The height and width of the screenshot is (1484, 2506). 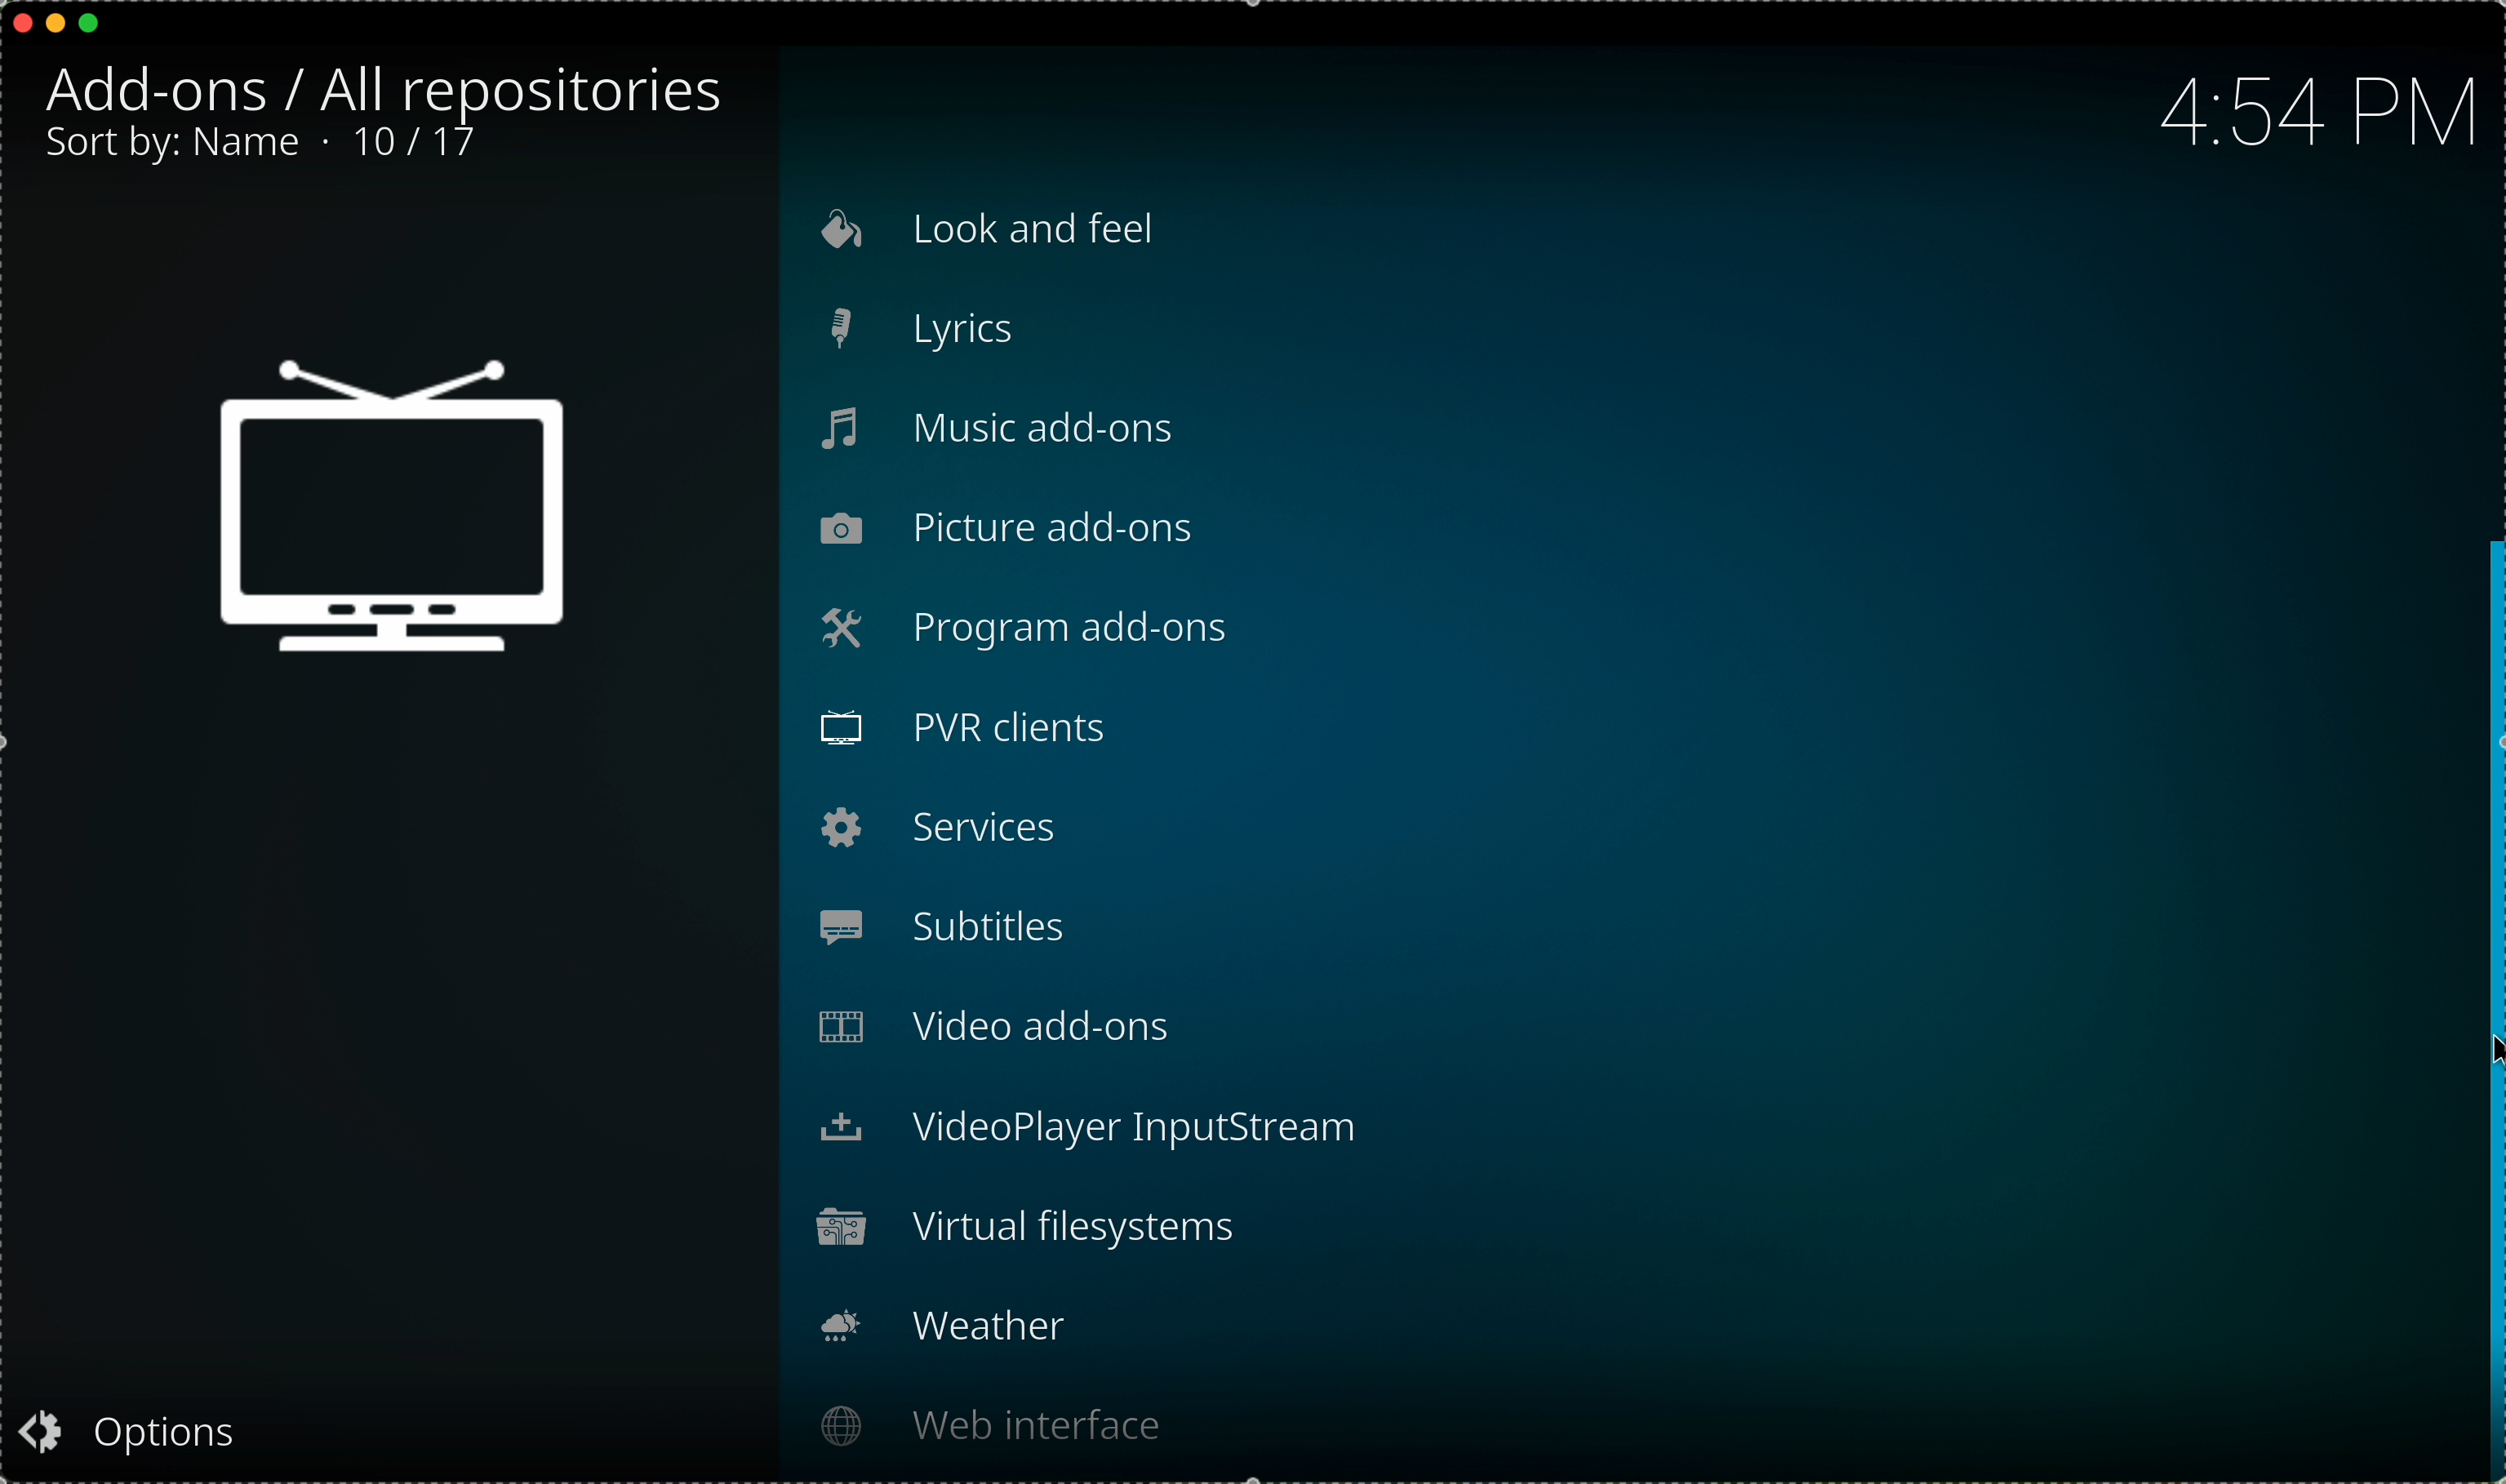 What do you see at coordinates (398, 520) in the screenshot?
I see `tv icon` at bounding box center [398, 520].